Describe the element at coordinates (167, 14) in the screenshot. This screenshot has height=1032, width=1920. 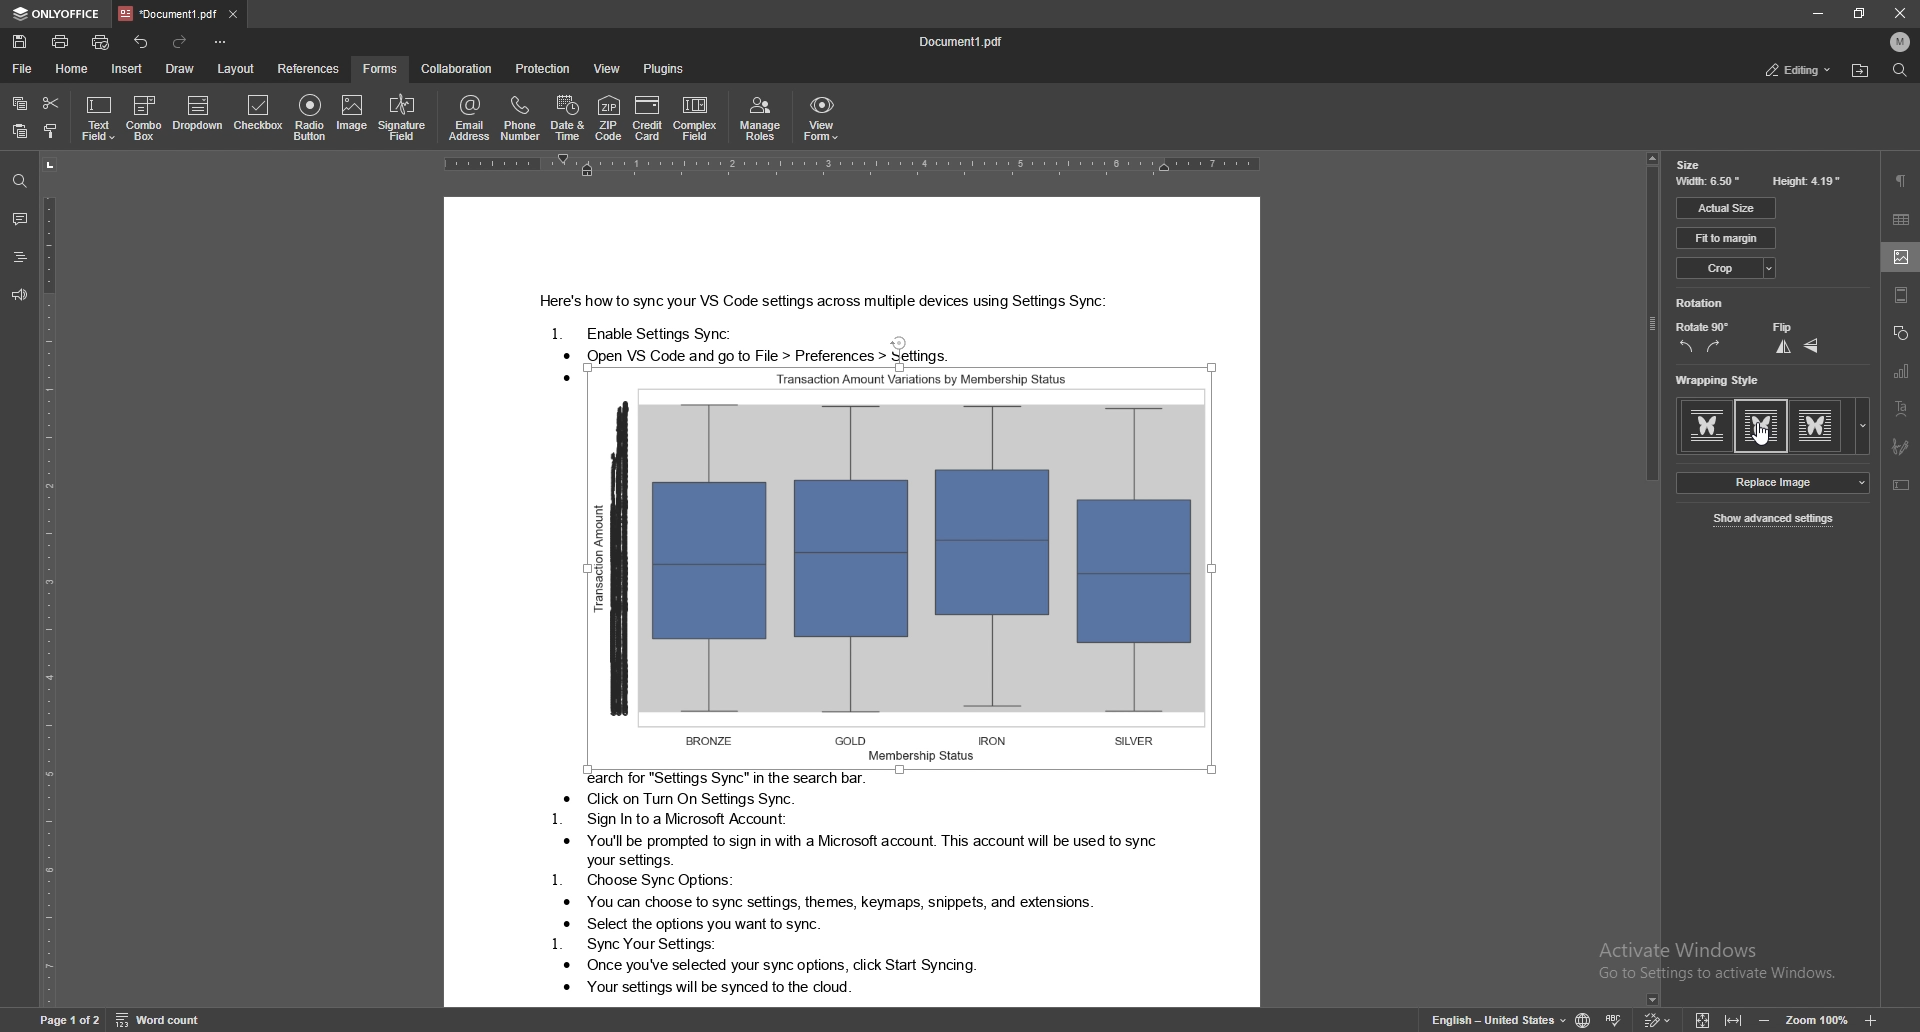
I see `tab` at that location.